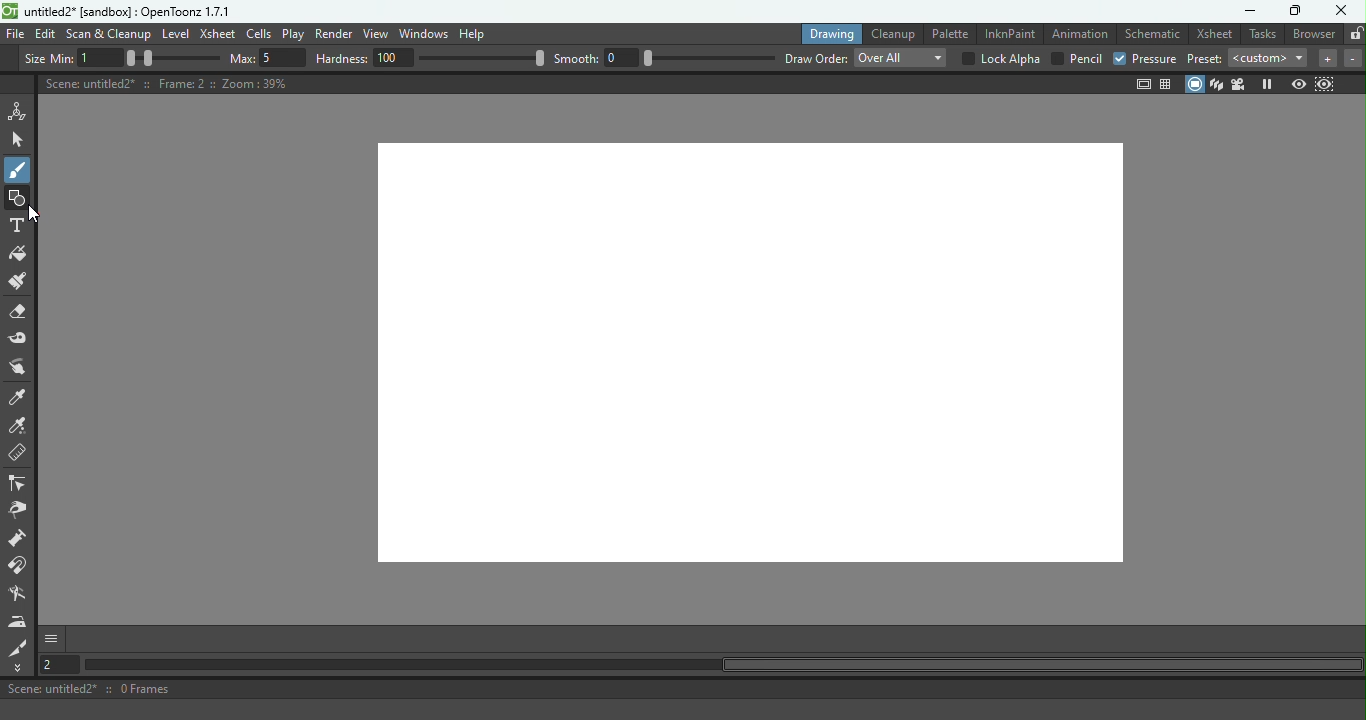 This screenshot has height=720, width=1366. What do you see at coordinates (722, 665) in the screenshot?
I see `Horizontal scroll bar` at bounding box center [722, 665].